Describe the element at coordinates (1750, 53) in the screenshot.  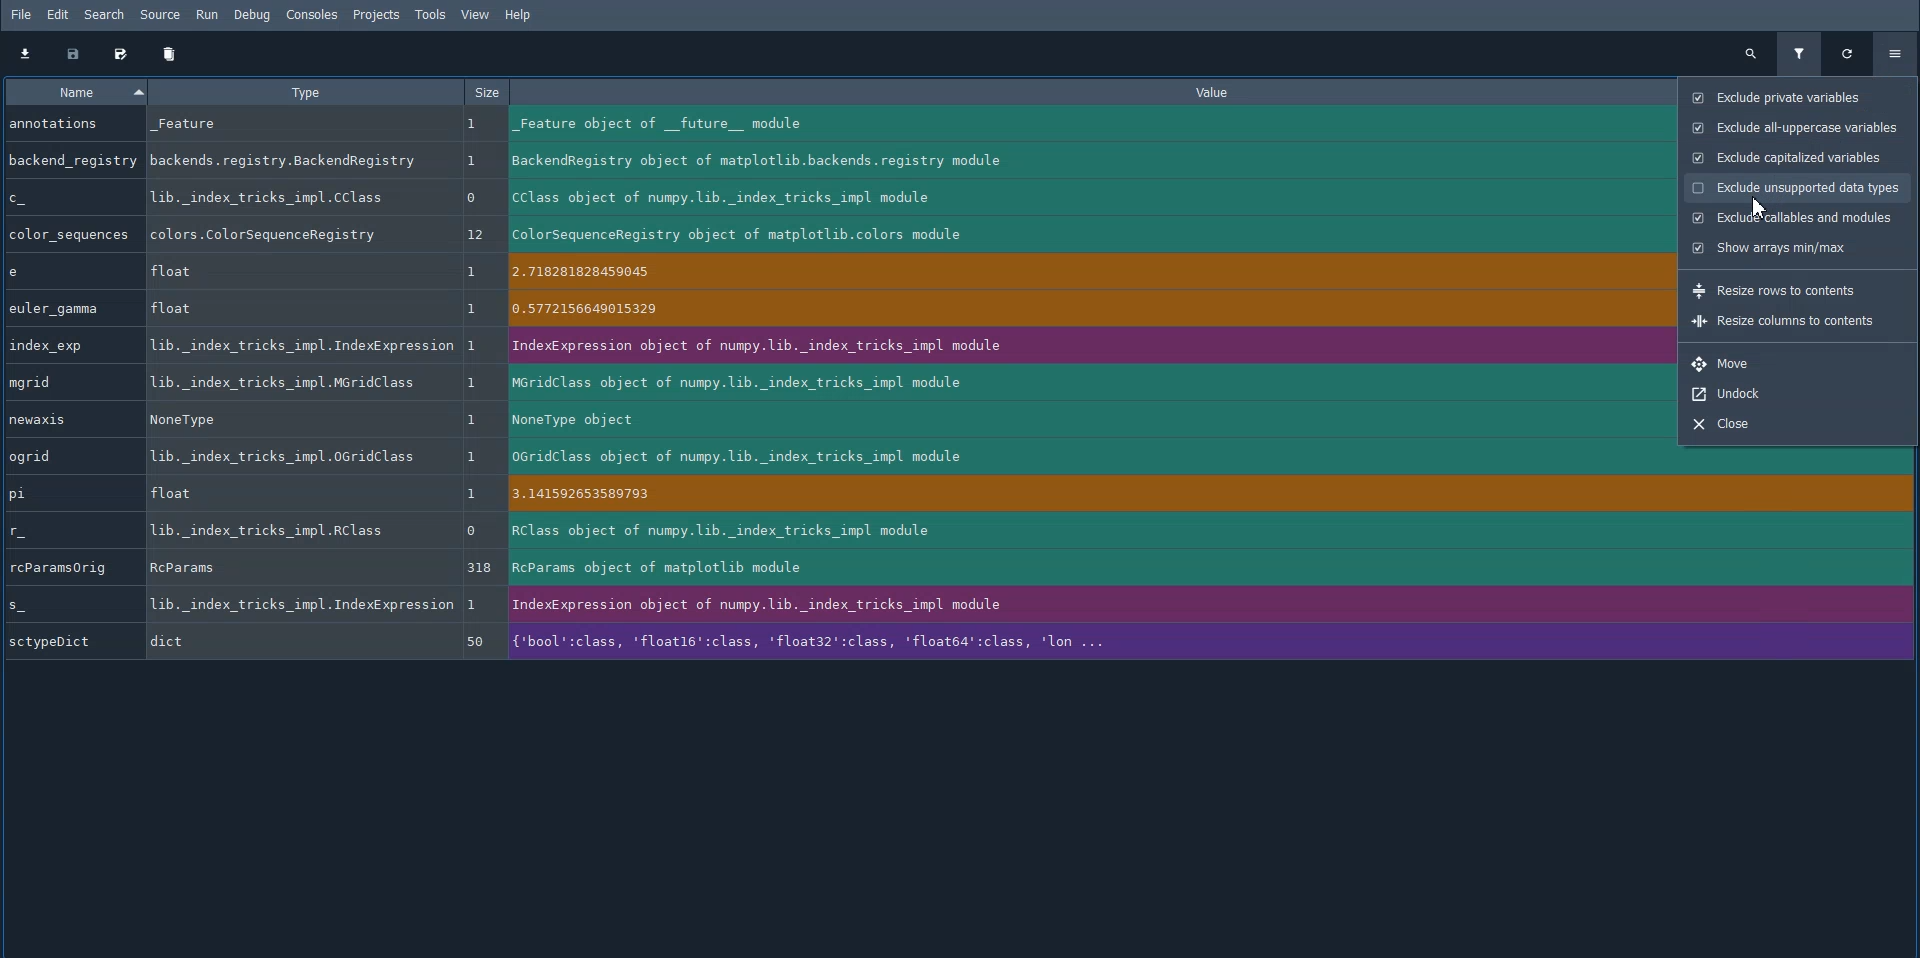
I see `Search Variables` at that location.